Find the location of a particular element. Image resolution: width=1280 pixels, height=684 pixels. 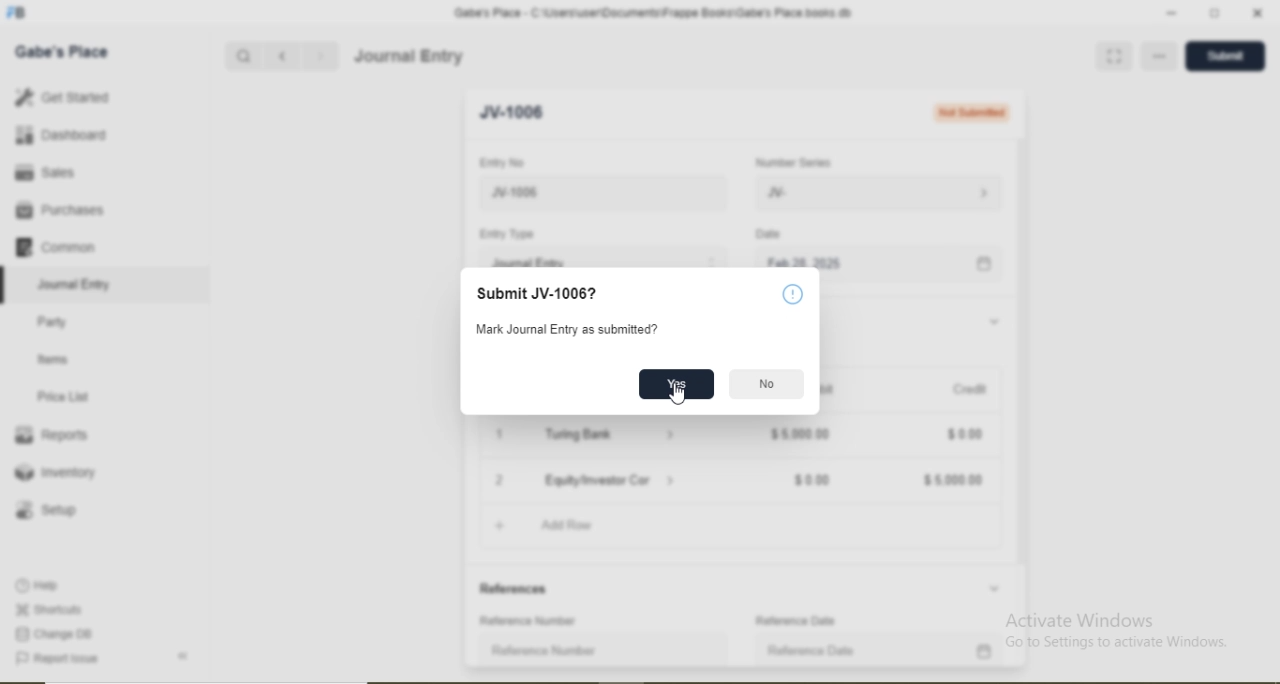

Add Row is located at coordinates (567, 525).